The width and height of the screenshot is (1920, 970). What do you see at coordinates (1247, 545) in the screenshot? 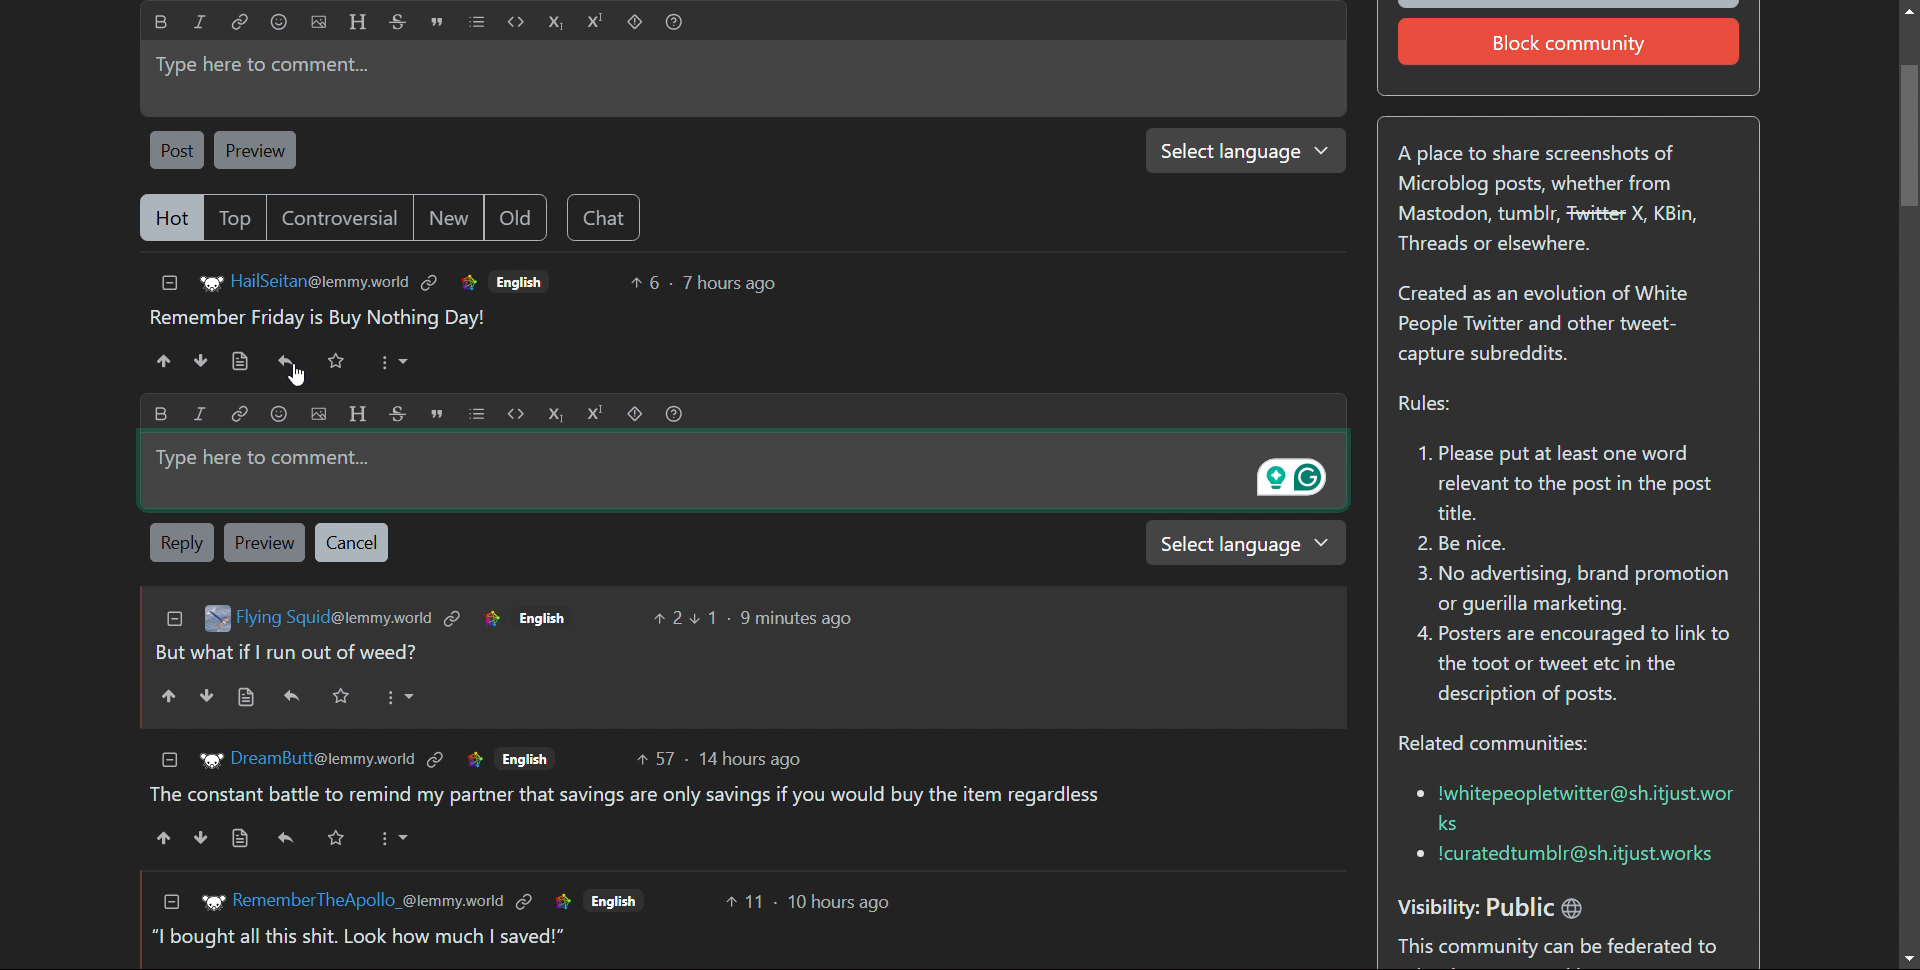
I see `select language` at bounding box center [1247, 545].